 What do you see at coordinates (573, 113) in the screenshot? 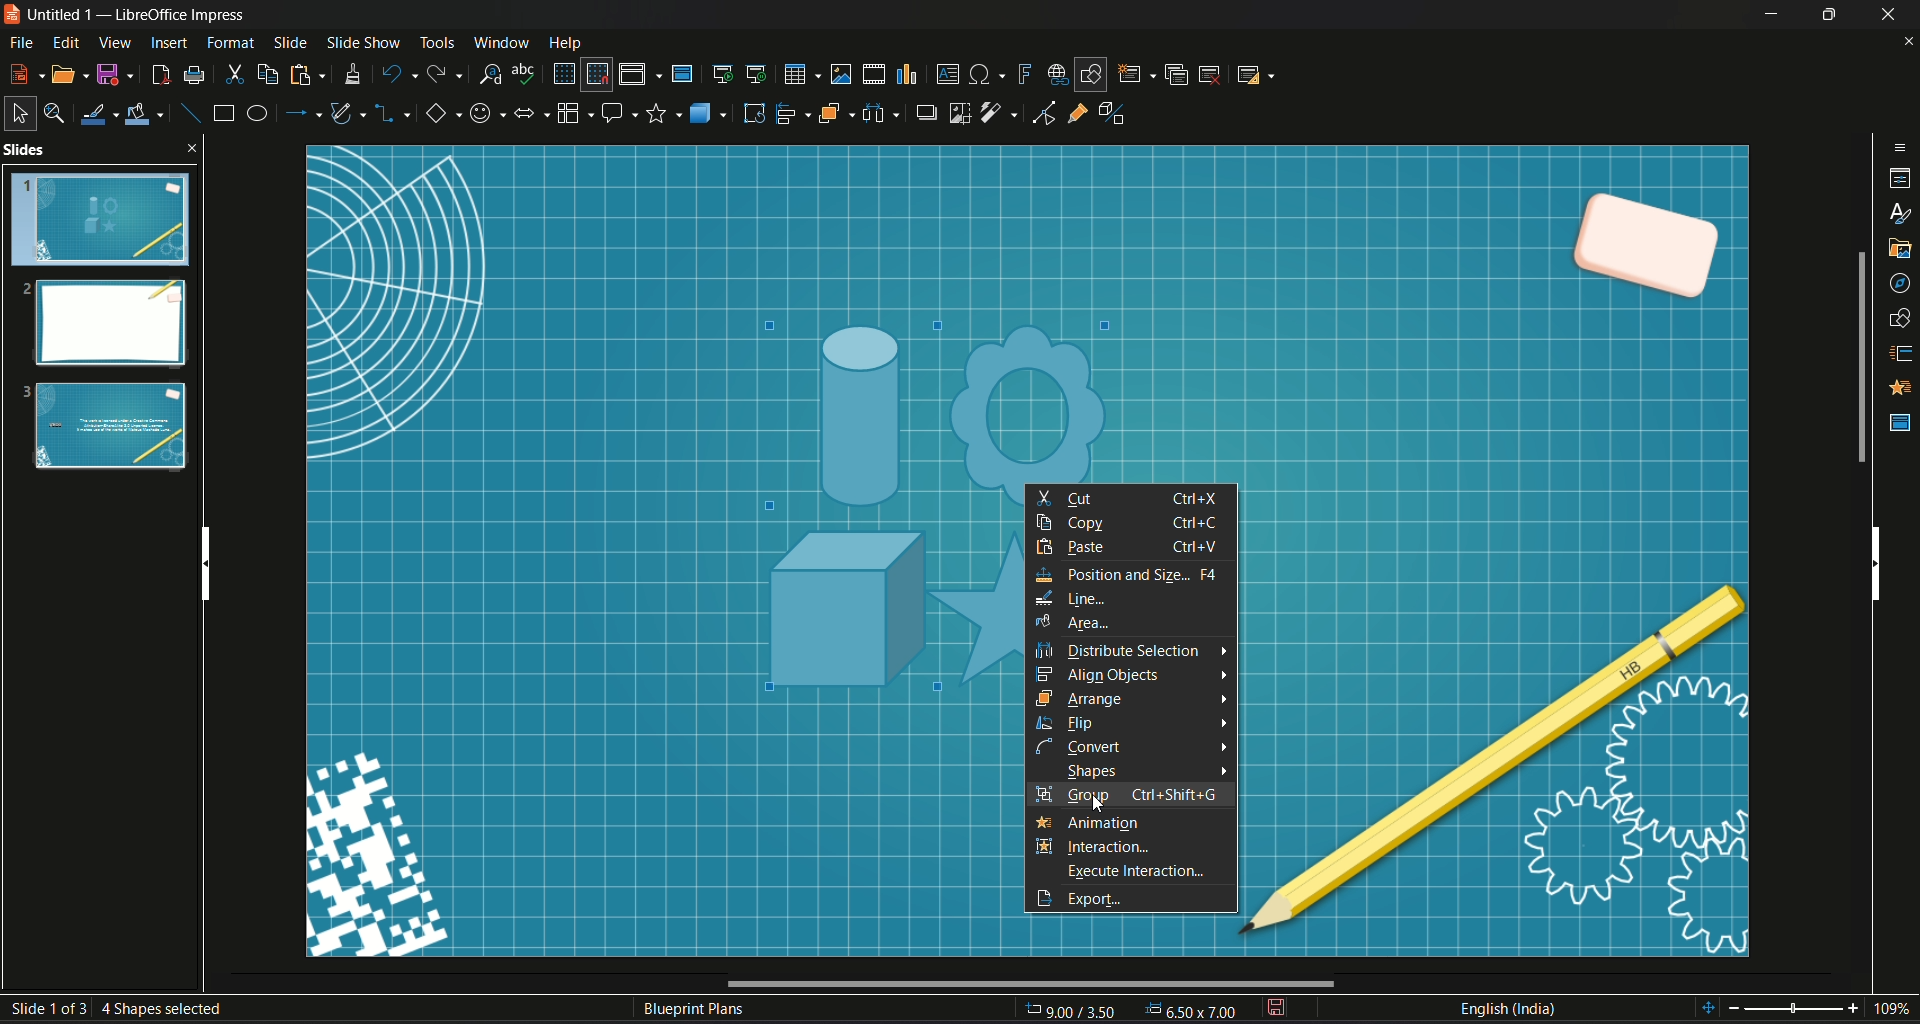
I see `flowchart` at bounding box center [573, 113].